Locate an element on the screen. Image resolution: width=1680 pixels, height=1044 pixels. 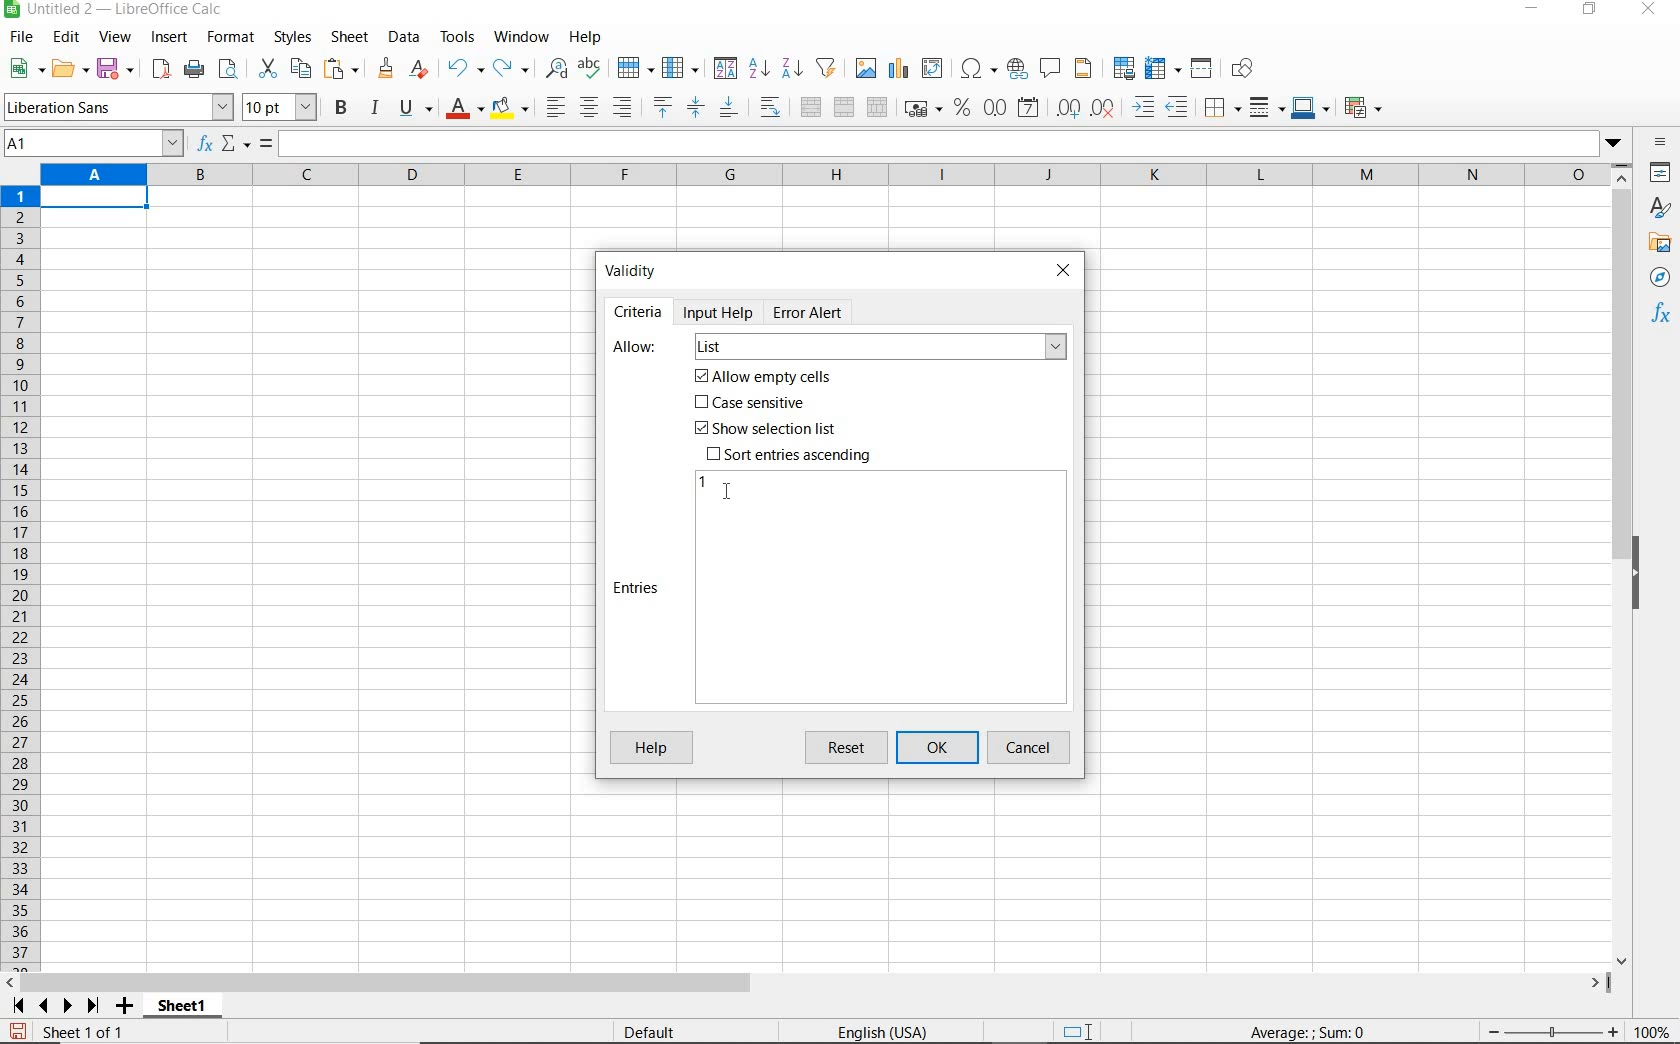
formula is located at coordinates (266, 145).